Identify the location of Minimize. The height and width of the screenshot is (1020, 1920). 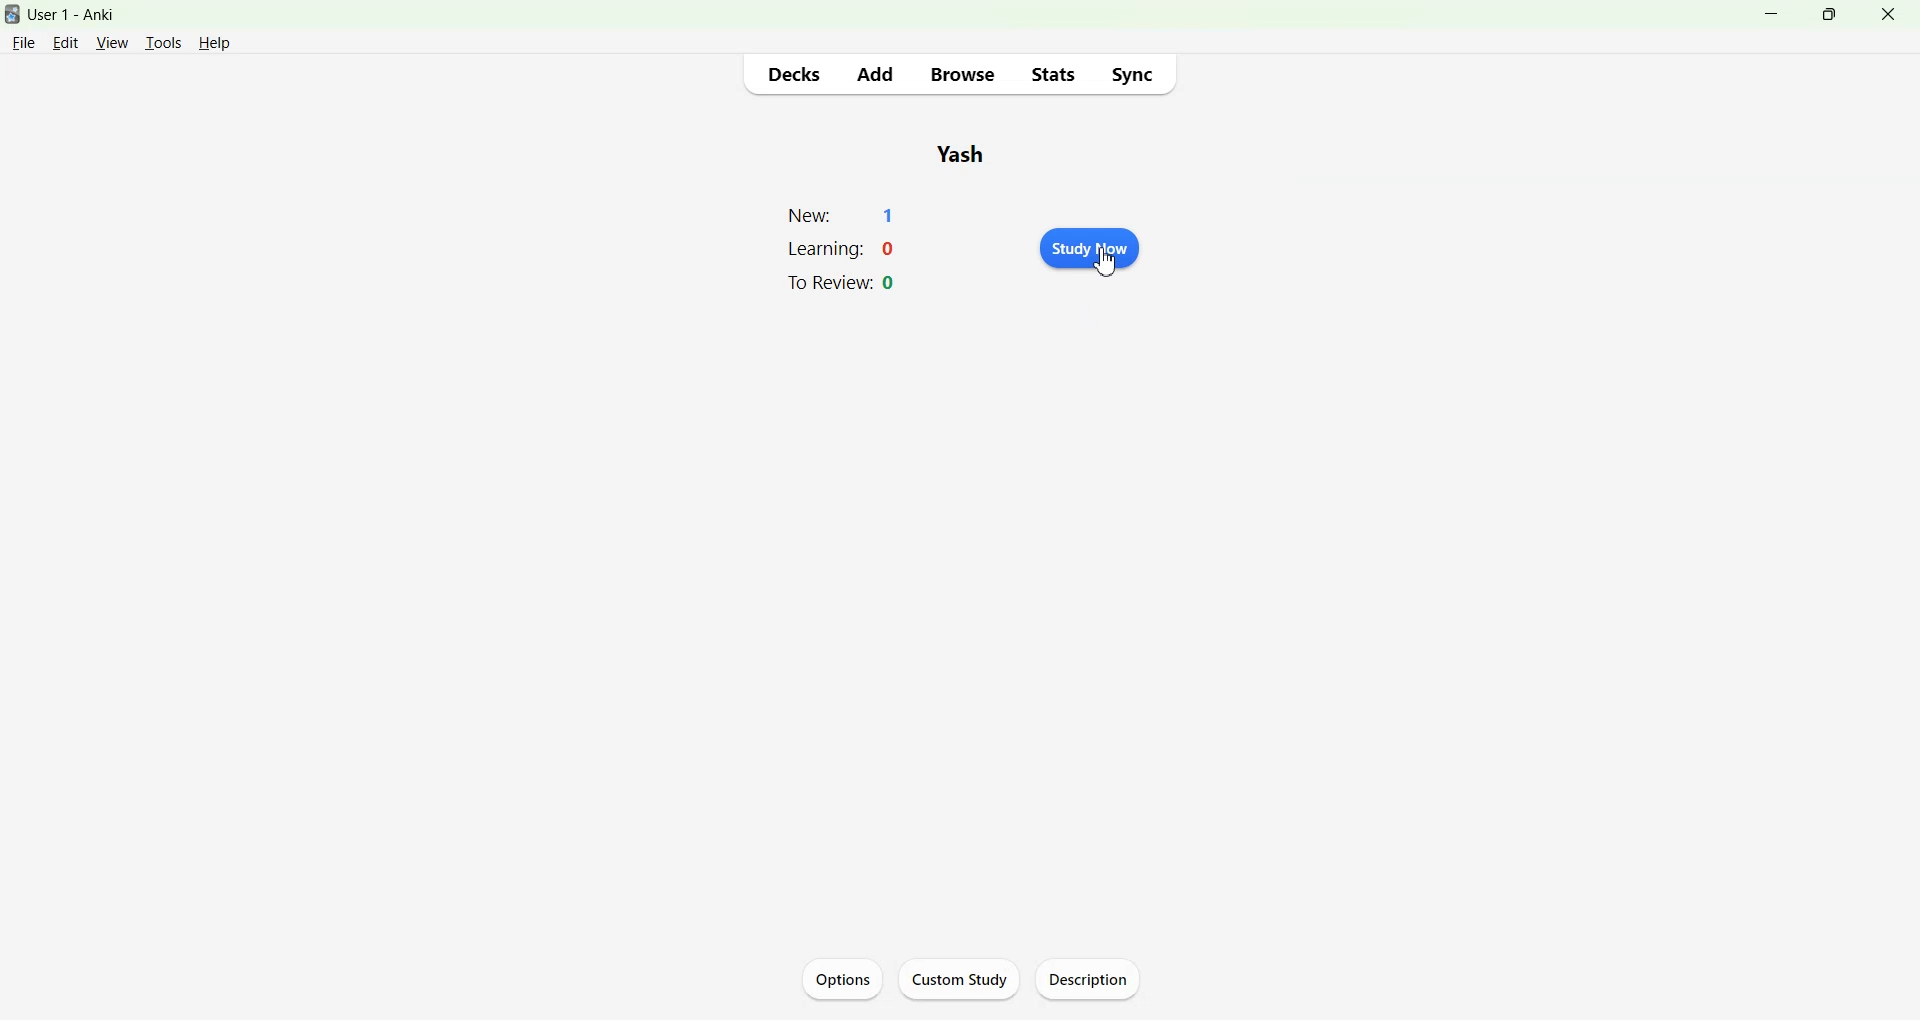
(1774, 14).